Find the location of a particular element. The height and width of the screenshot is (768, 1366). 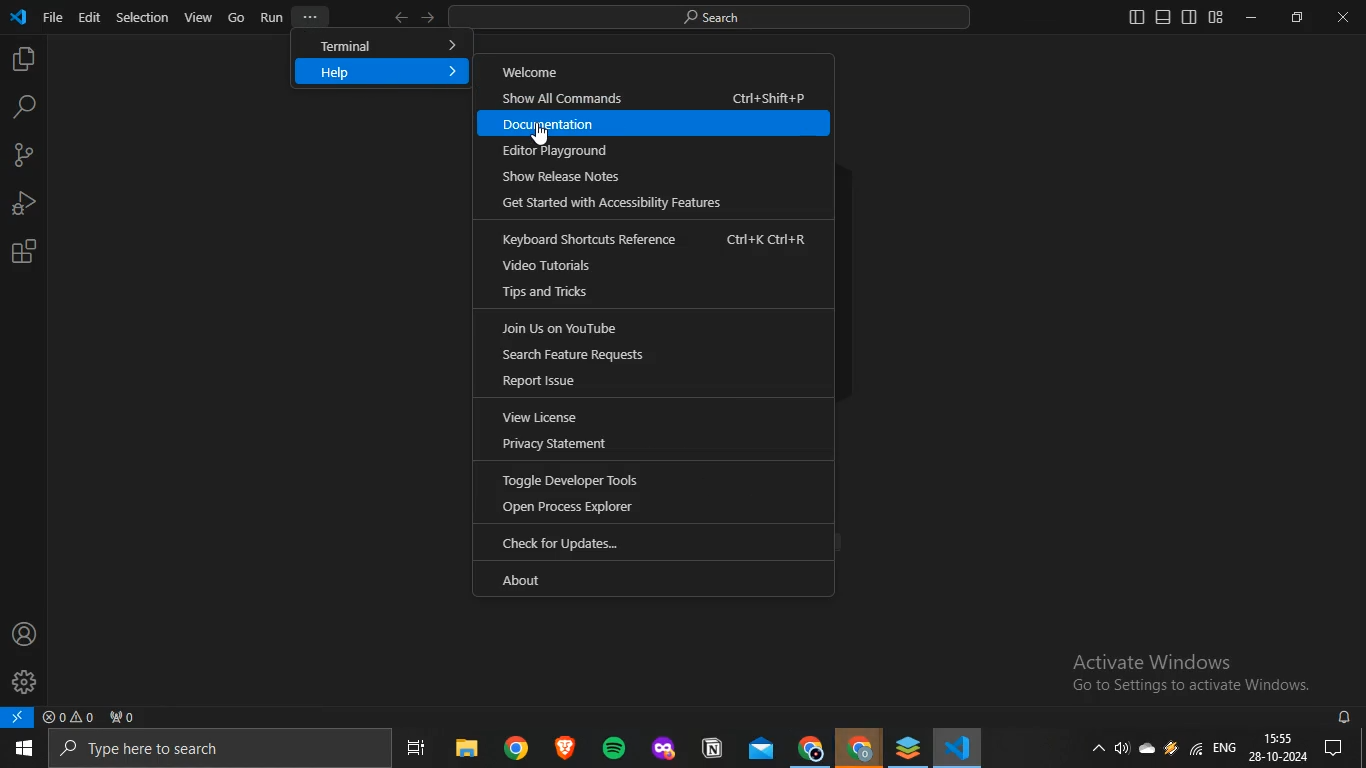

brave is located at coordinates (562, 748).